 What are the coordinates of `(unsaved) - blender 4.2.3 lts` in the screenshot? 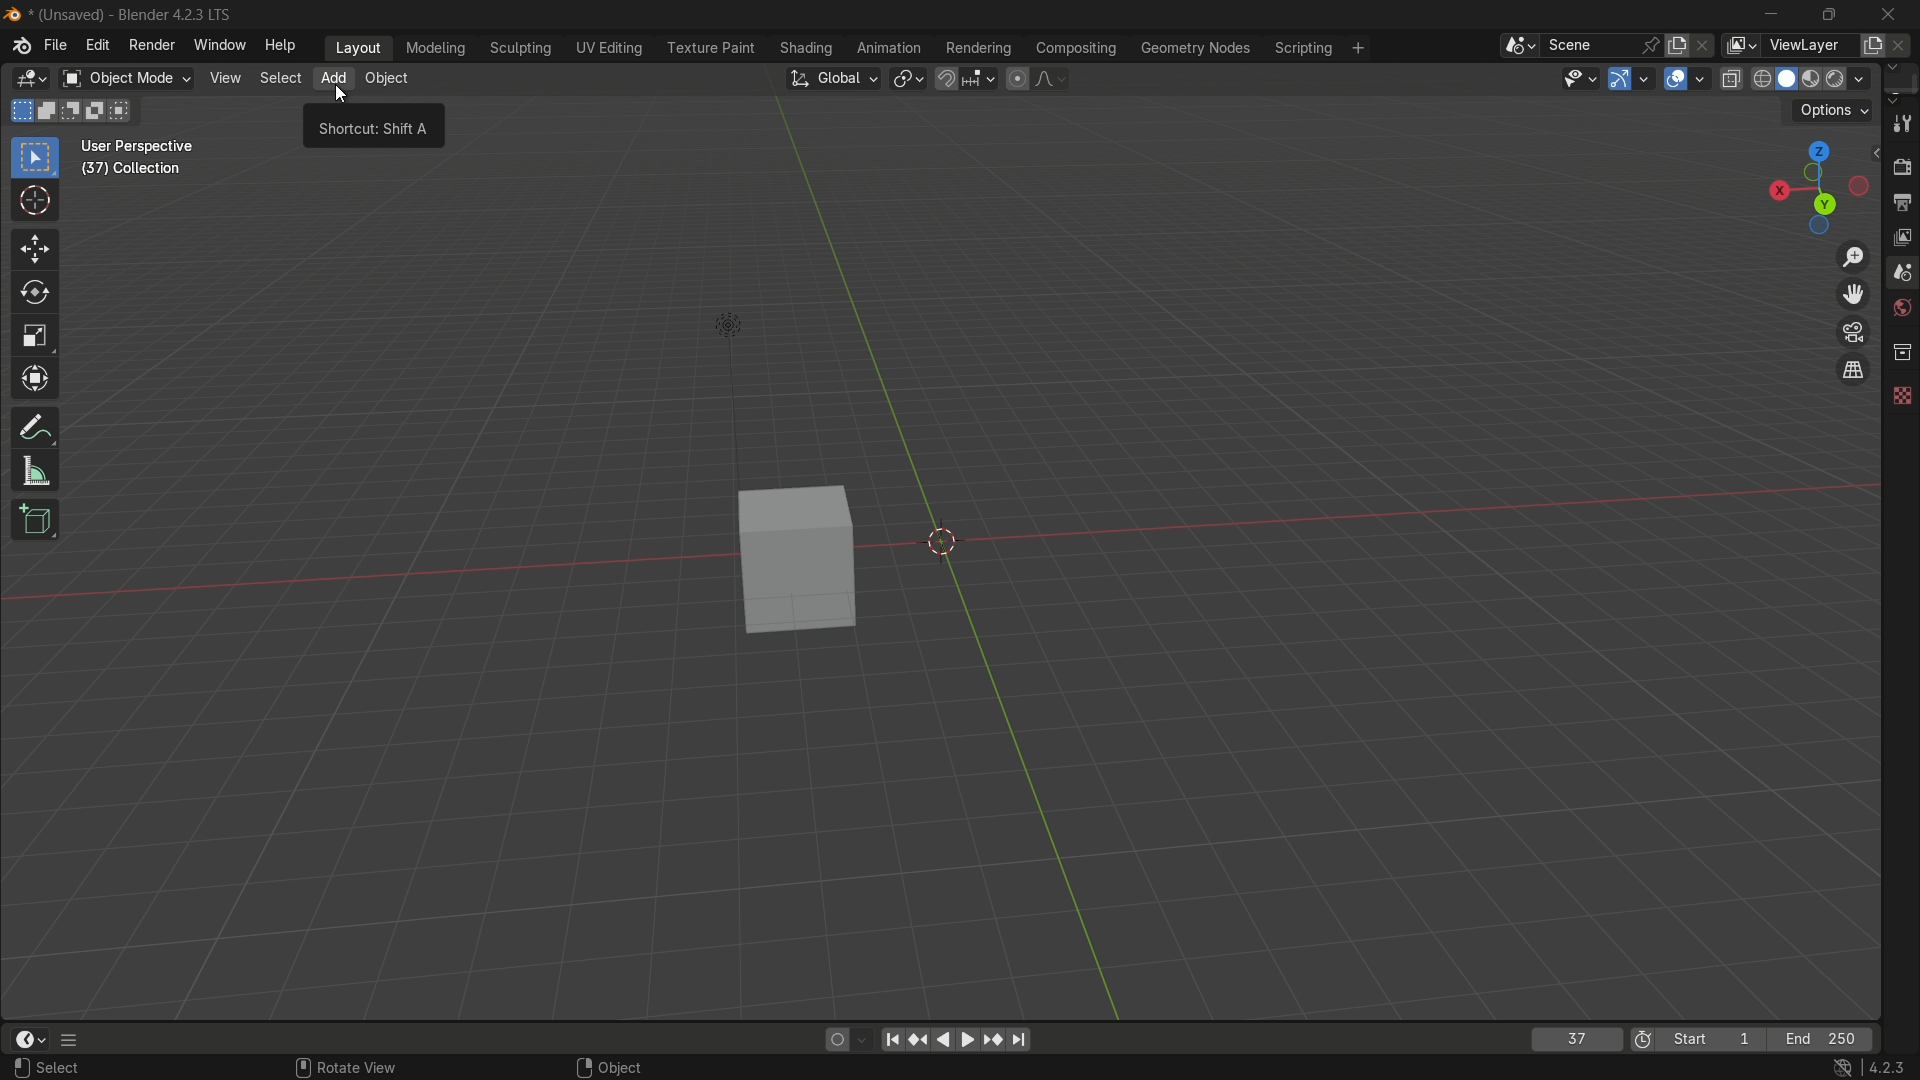 It's located at (138, 15).